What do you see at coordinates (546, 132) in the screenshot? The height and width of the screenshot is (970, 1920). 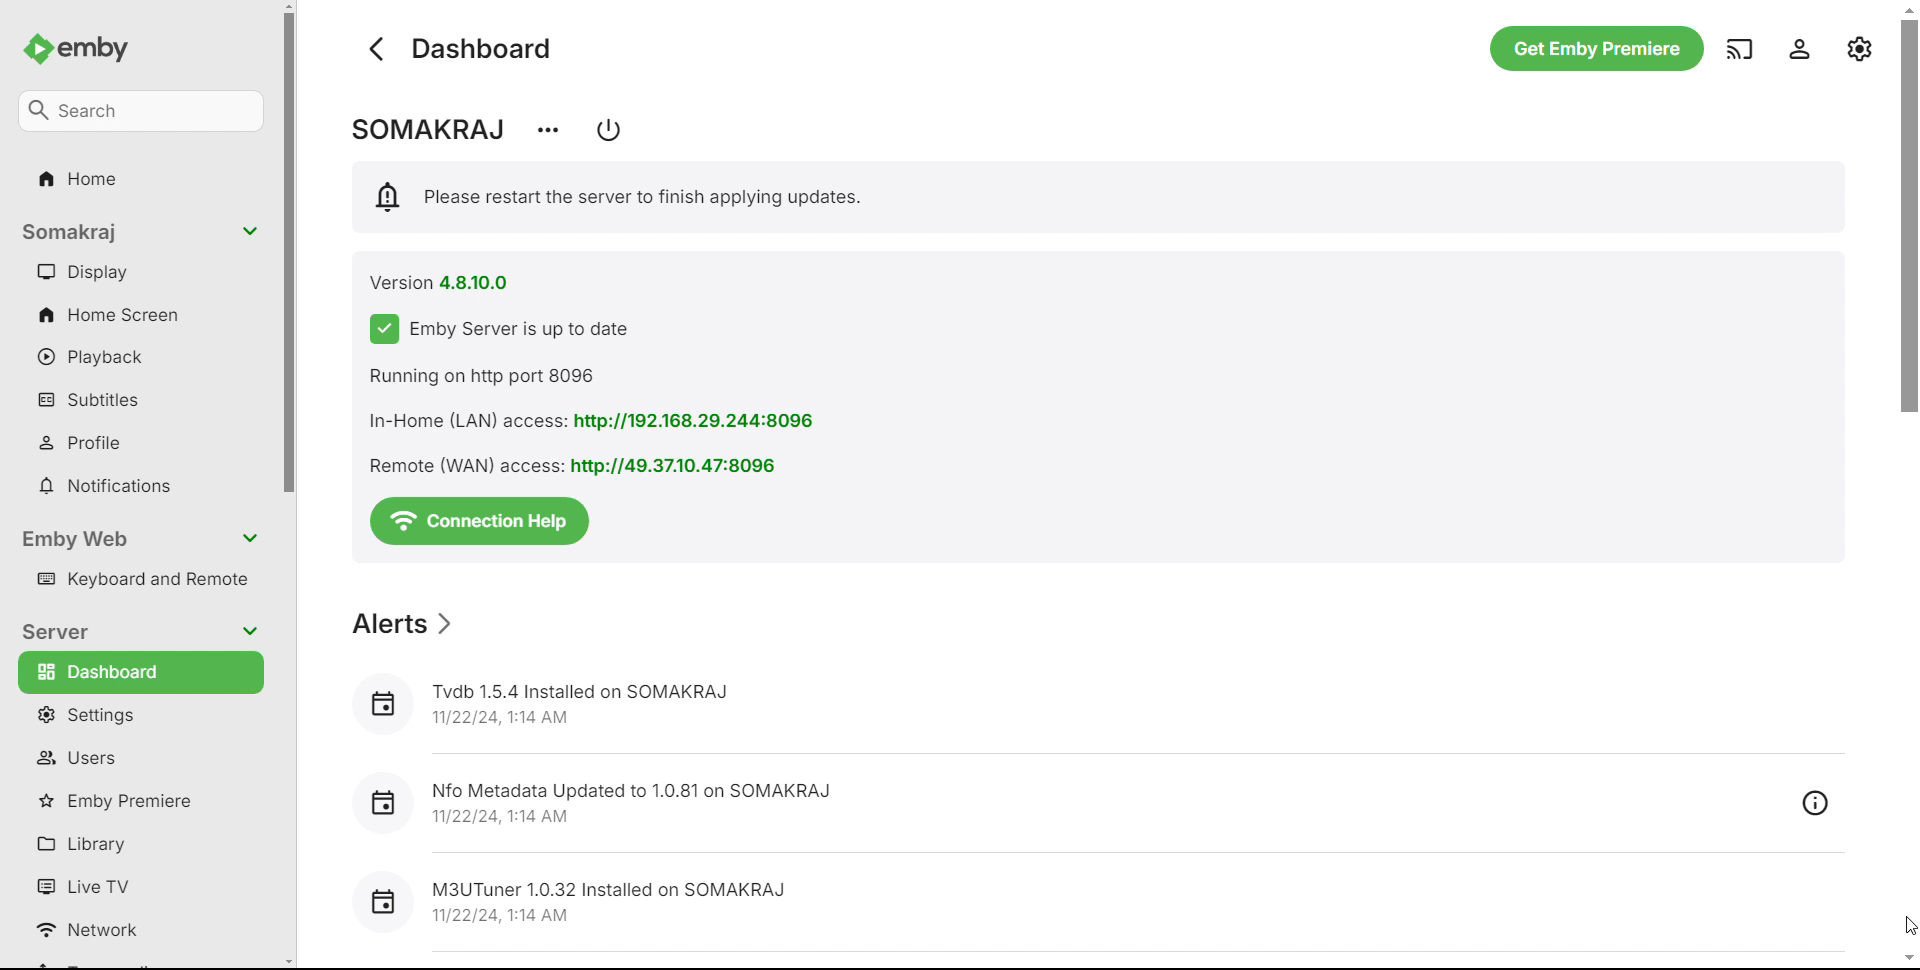 I see `change name and info` at bounding box center [546, 132].